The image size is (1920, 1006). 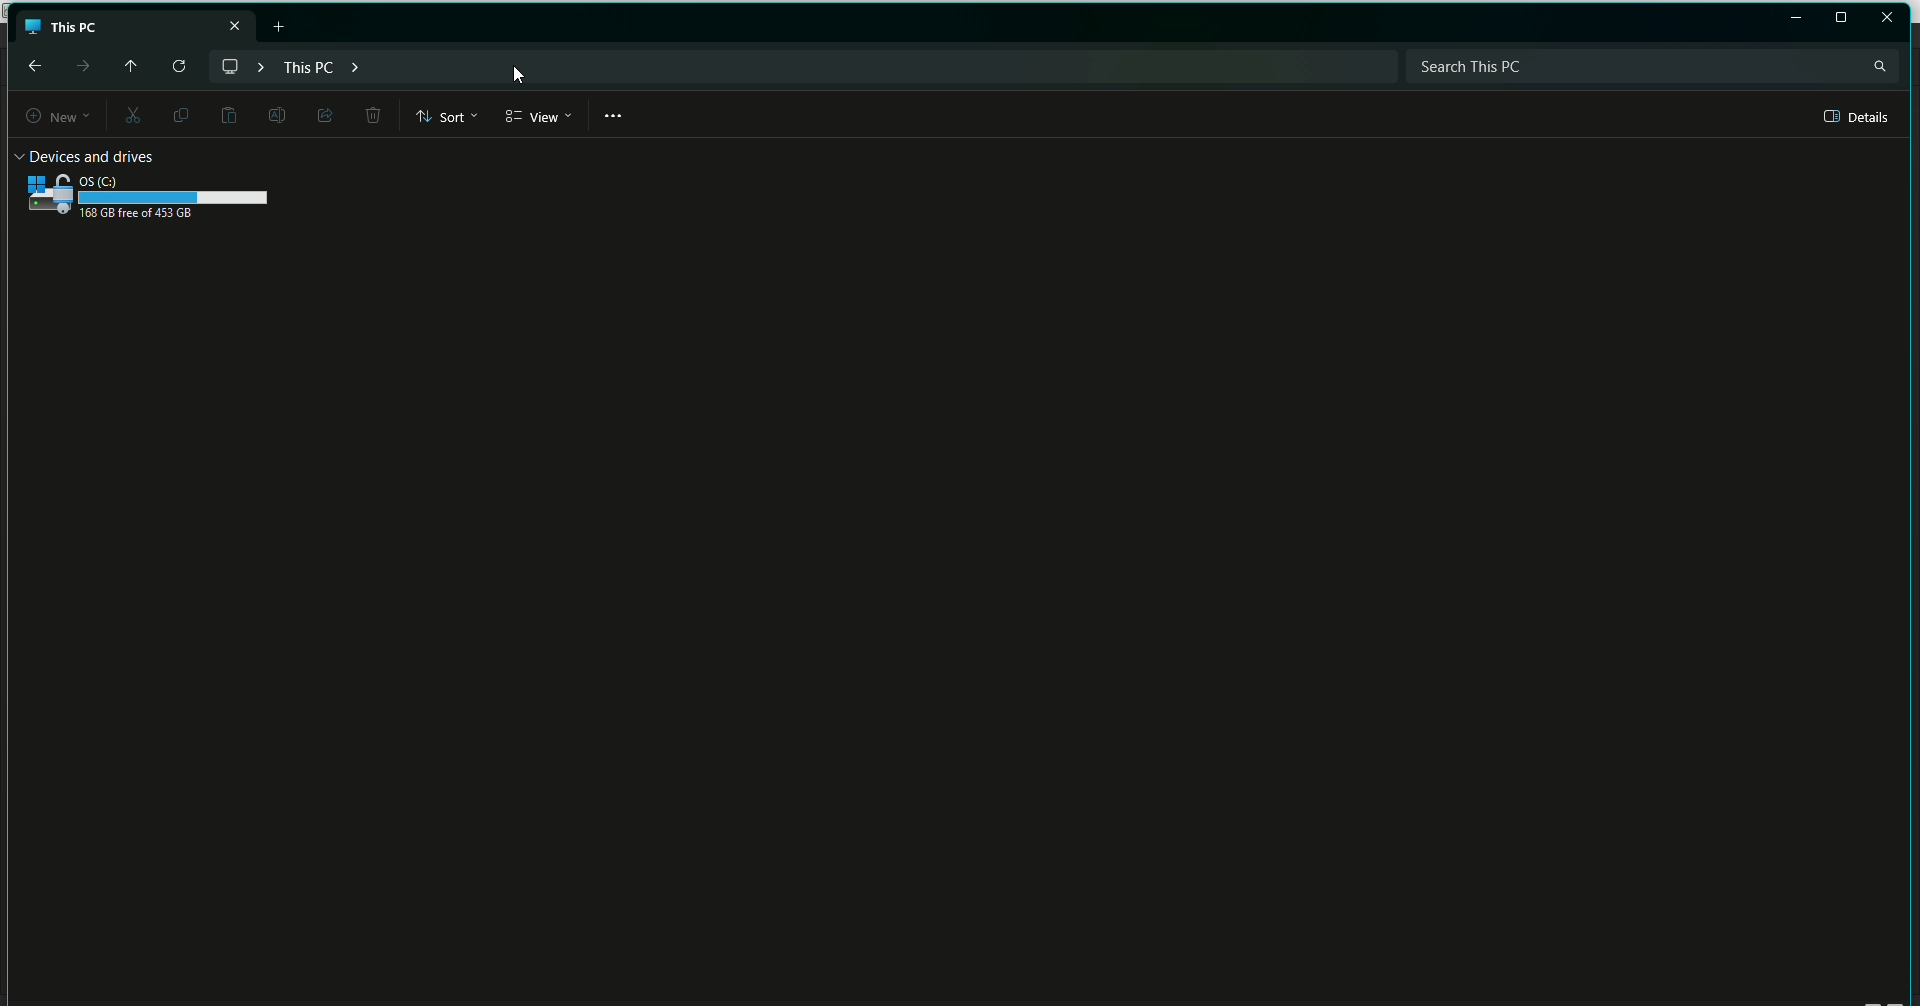 I want to click on Option, so click(x=614, y=116).